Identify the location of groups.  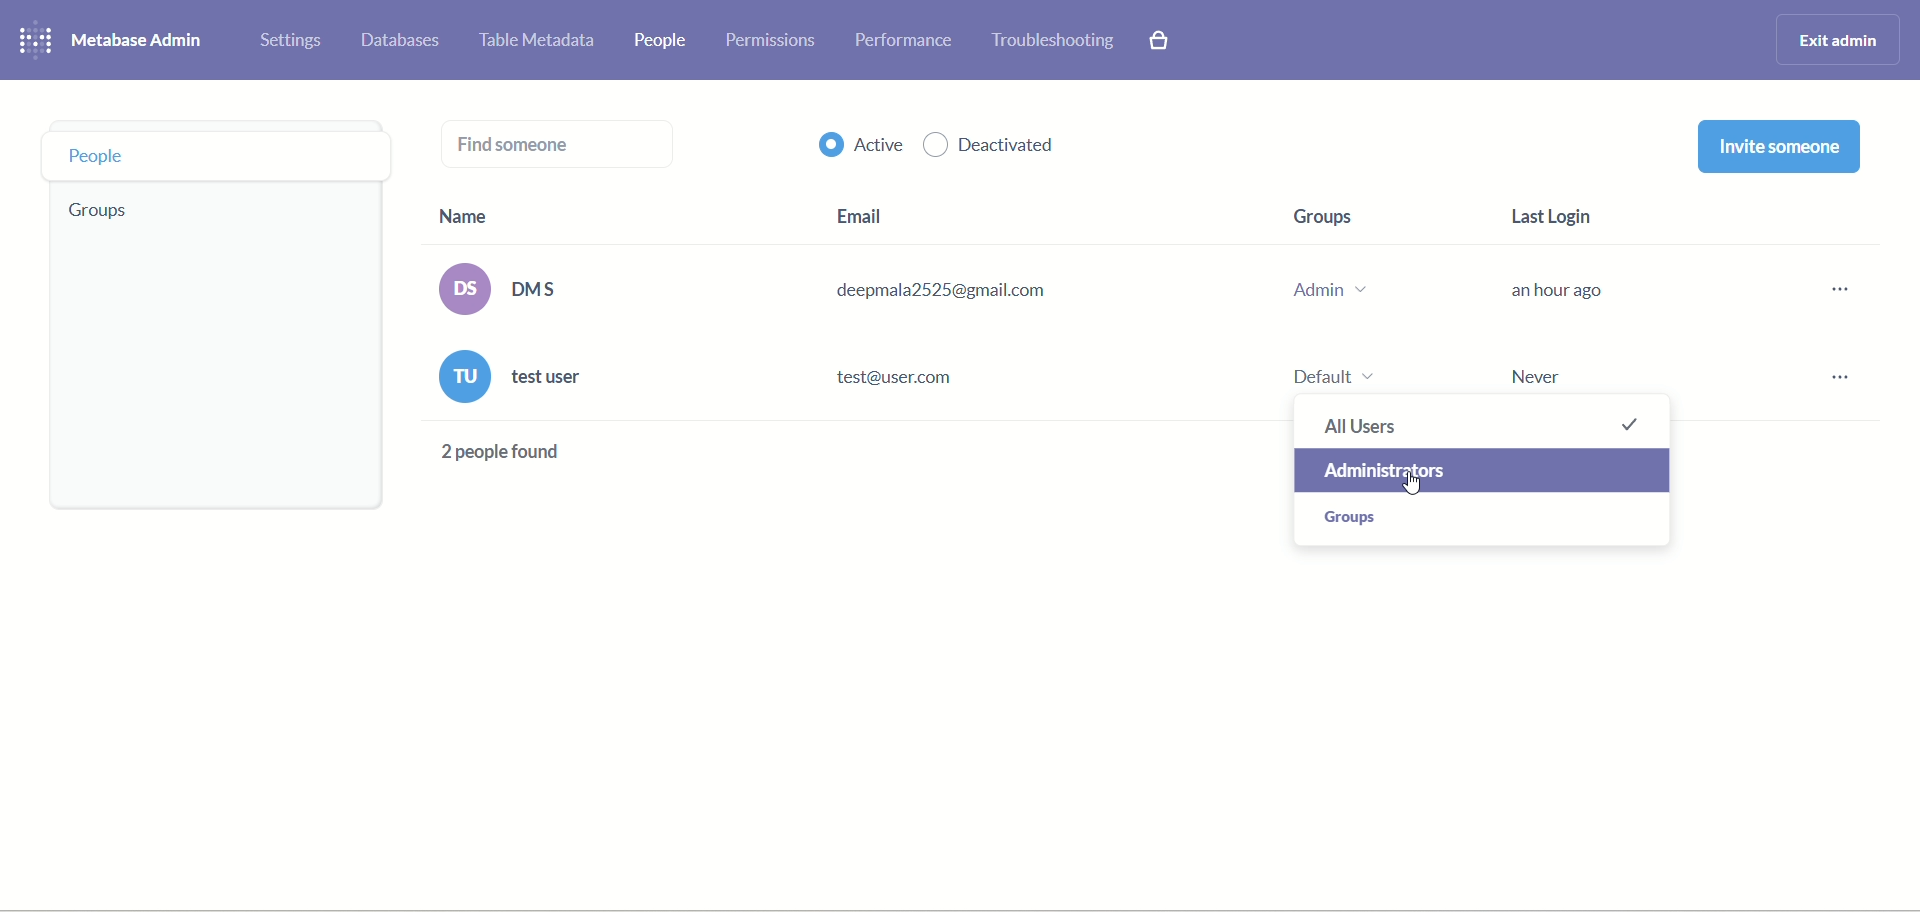
(1354, 517).